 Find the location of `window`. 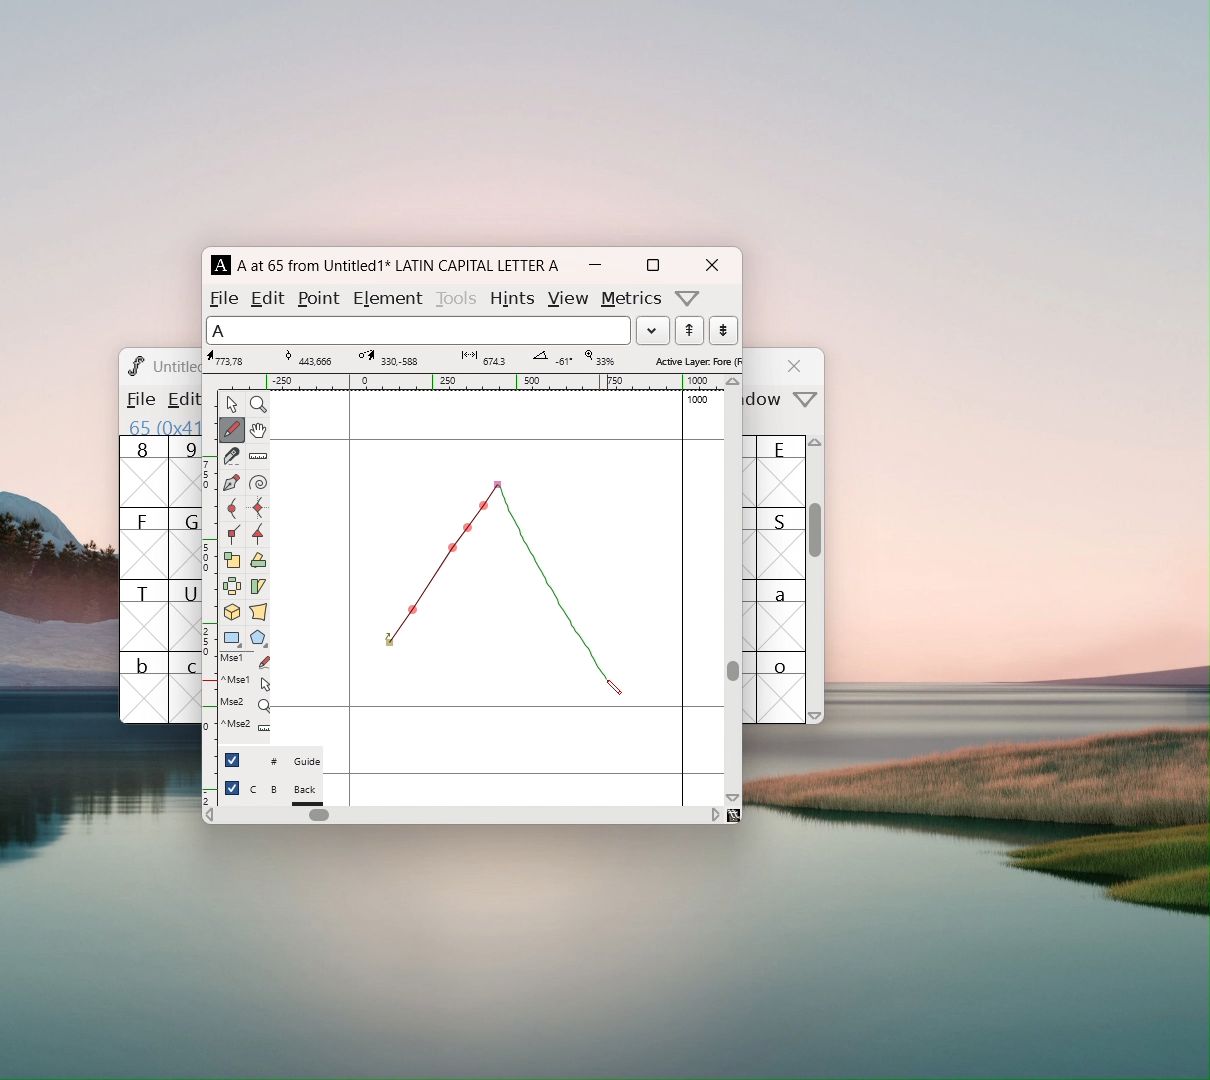

window is located at coordinates (766, 400).